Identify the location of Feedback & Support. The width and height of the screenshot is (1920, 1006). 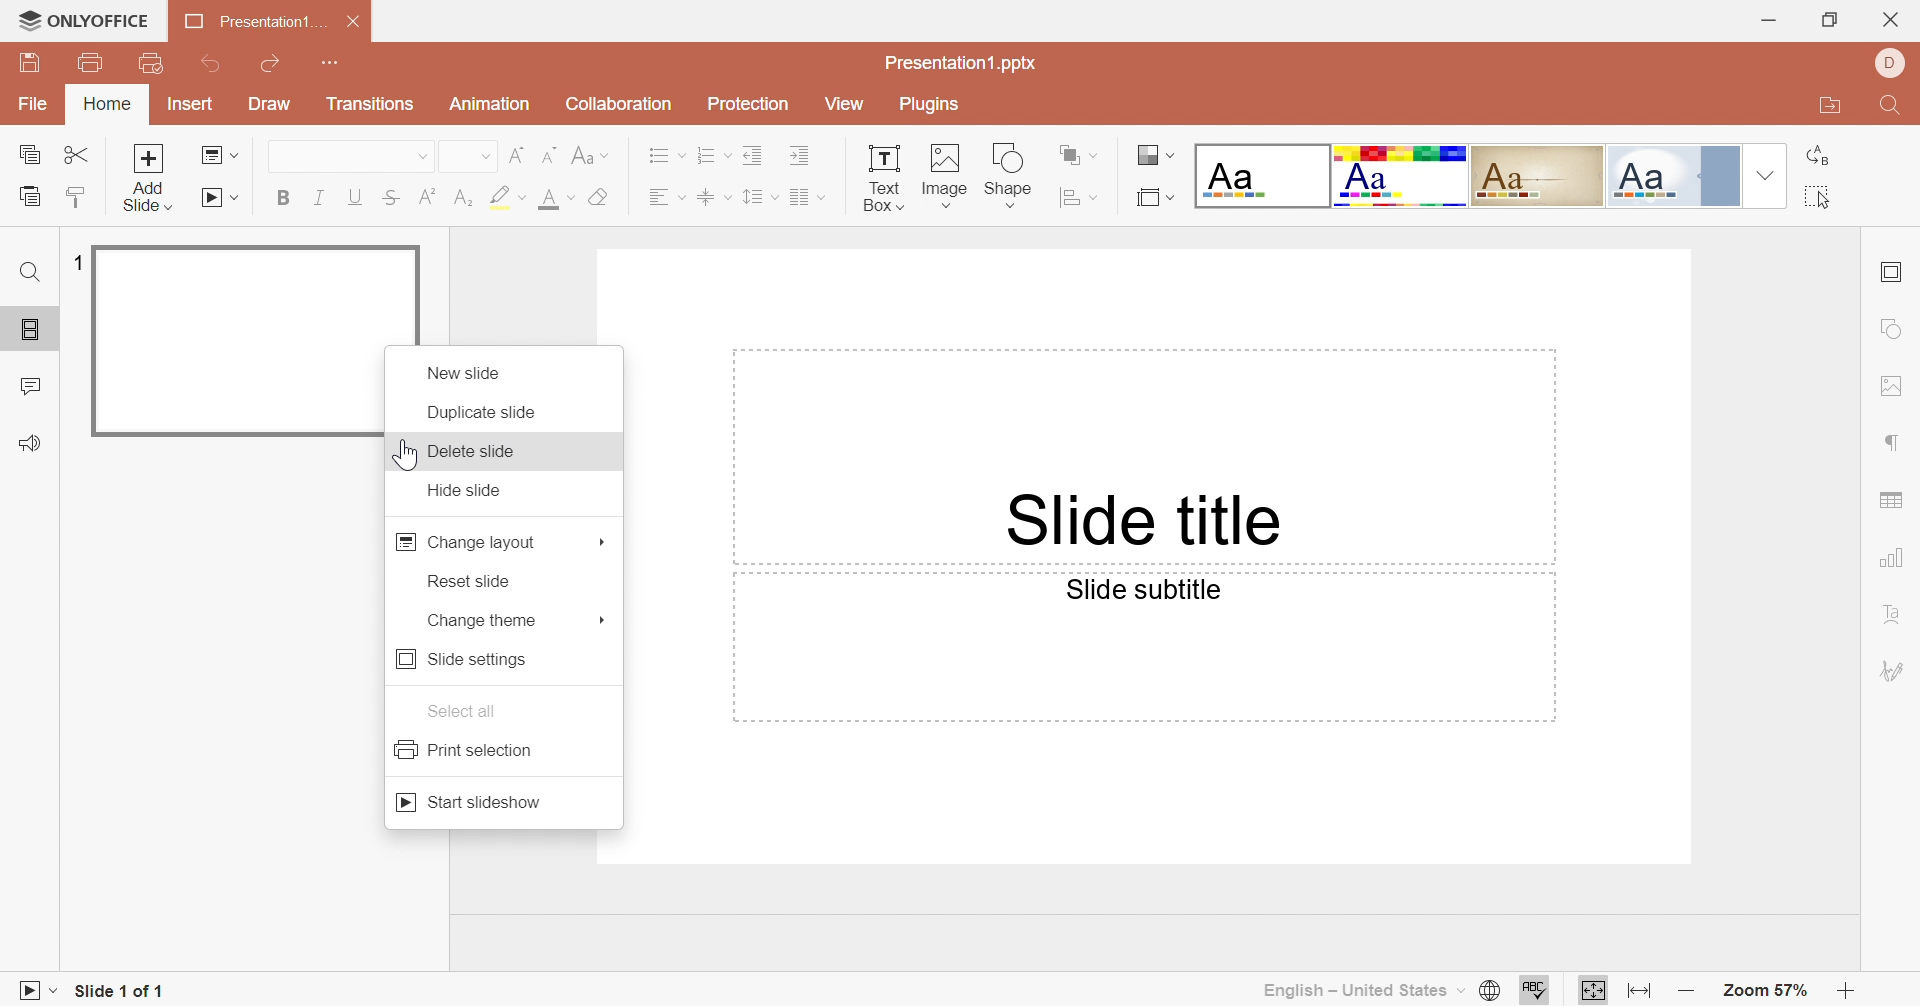
(34, 440).